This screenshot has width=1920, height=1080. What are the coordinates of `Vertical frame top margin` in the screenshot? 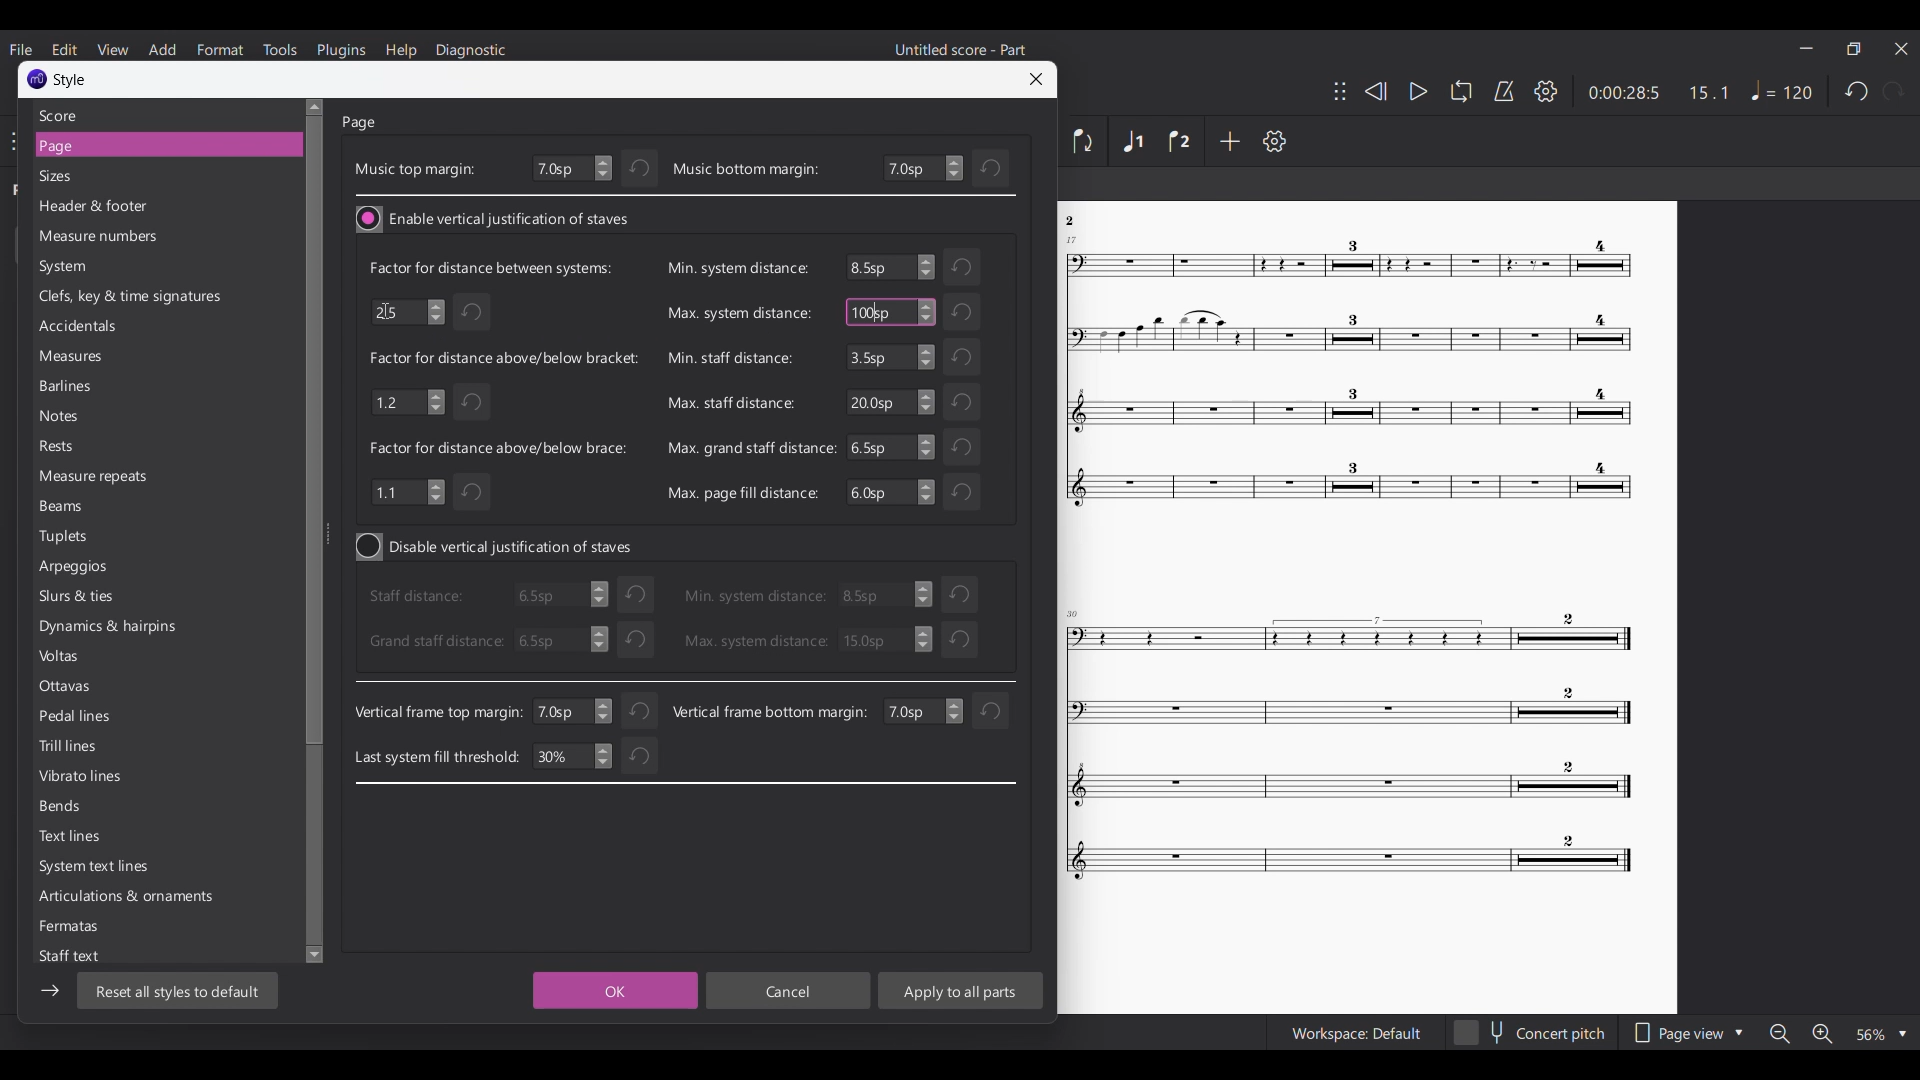 It's located at (437, 713).